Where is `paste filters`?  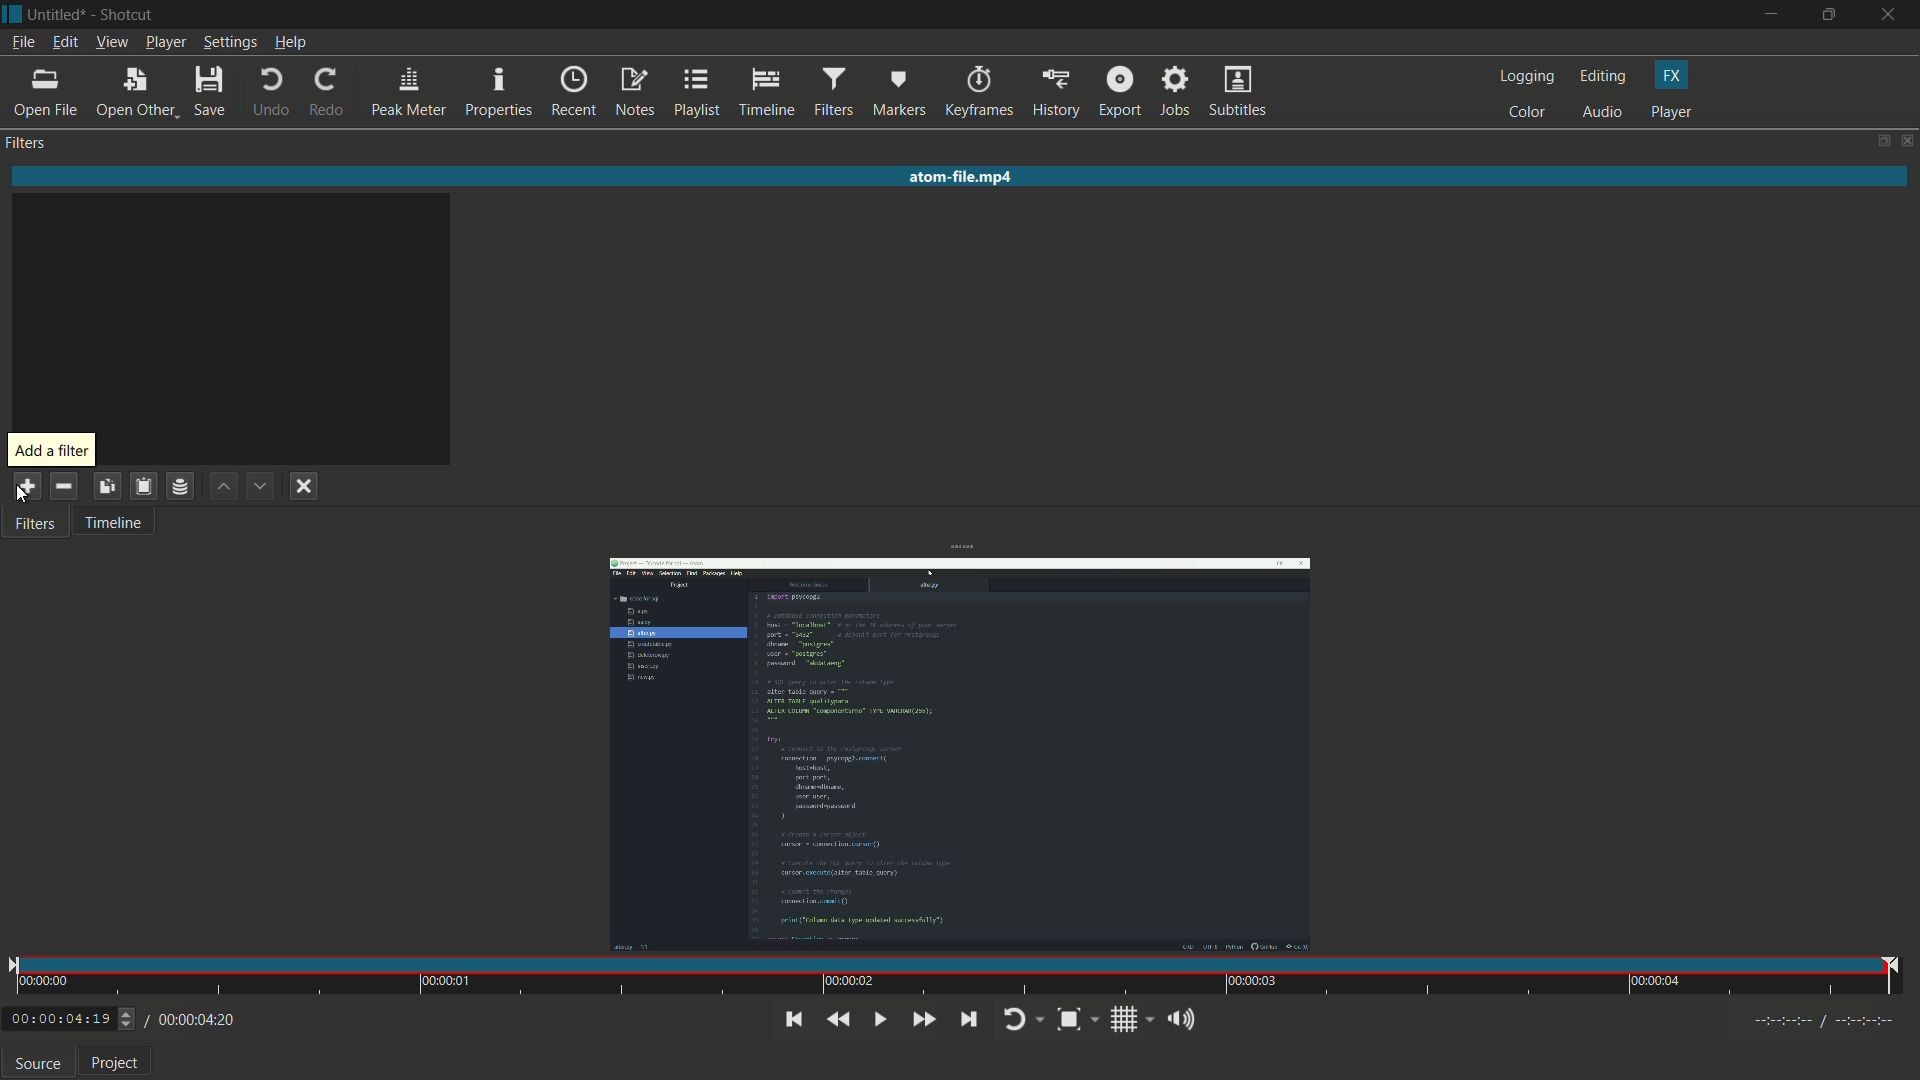
paste filters is located at coordinates (142, 485).